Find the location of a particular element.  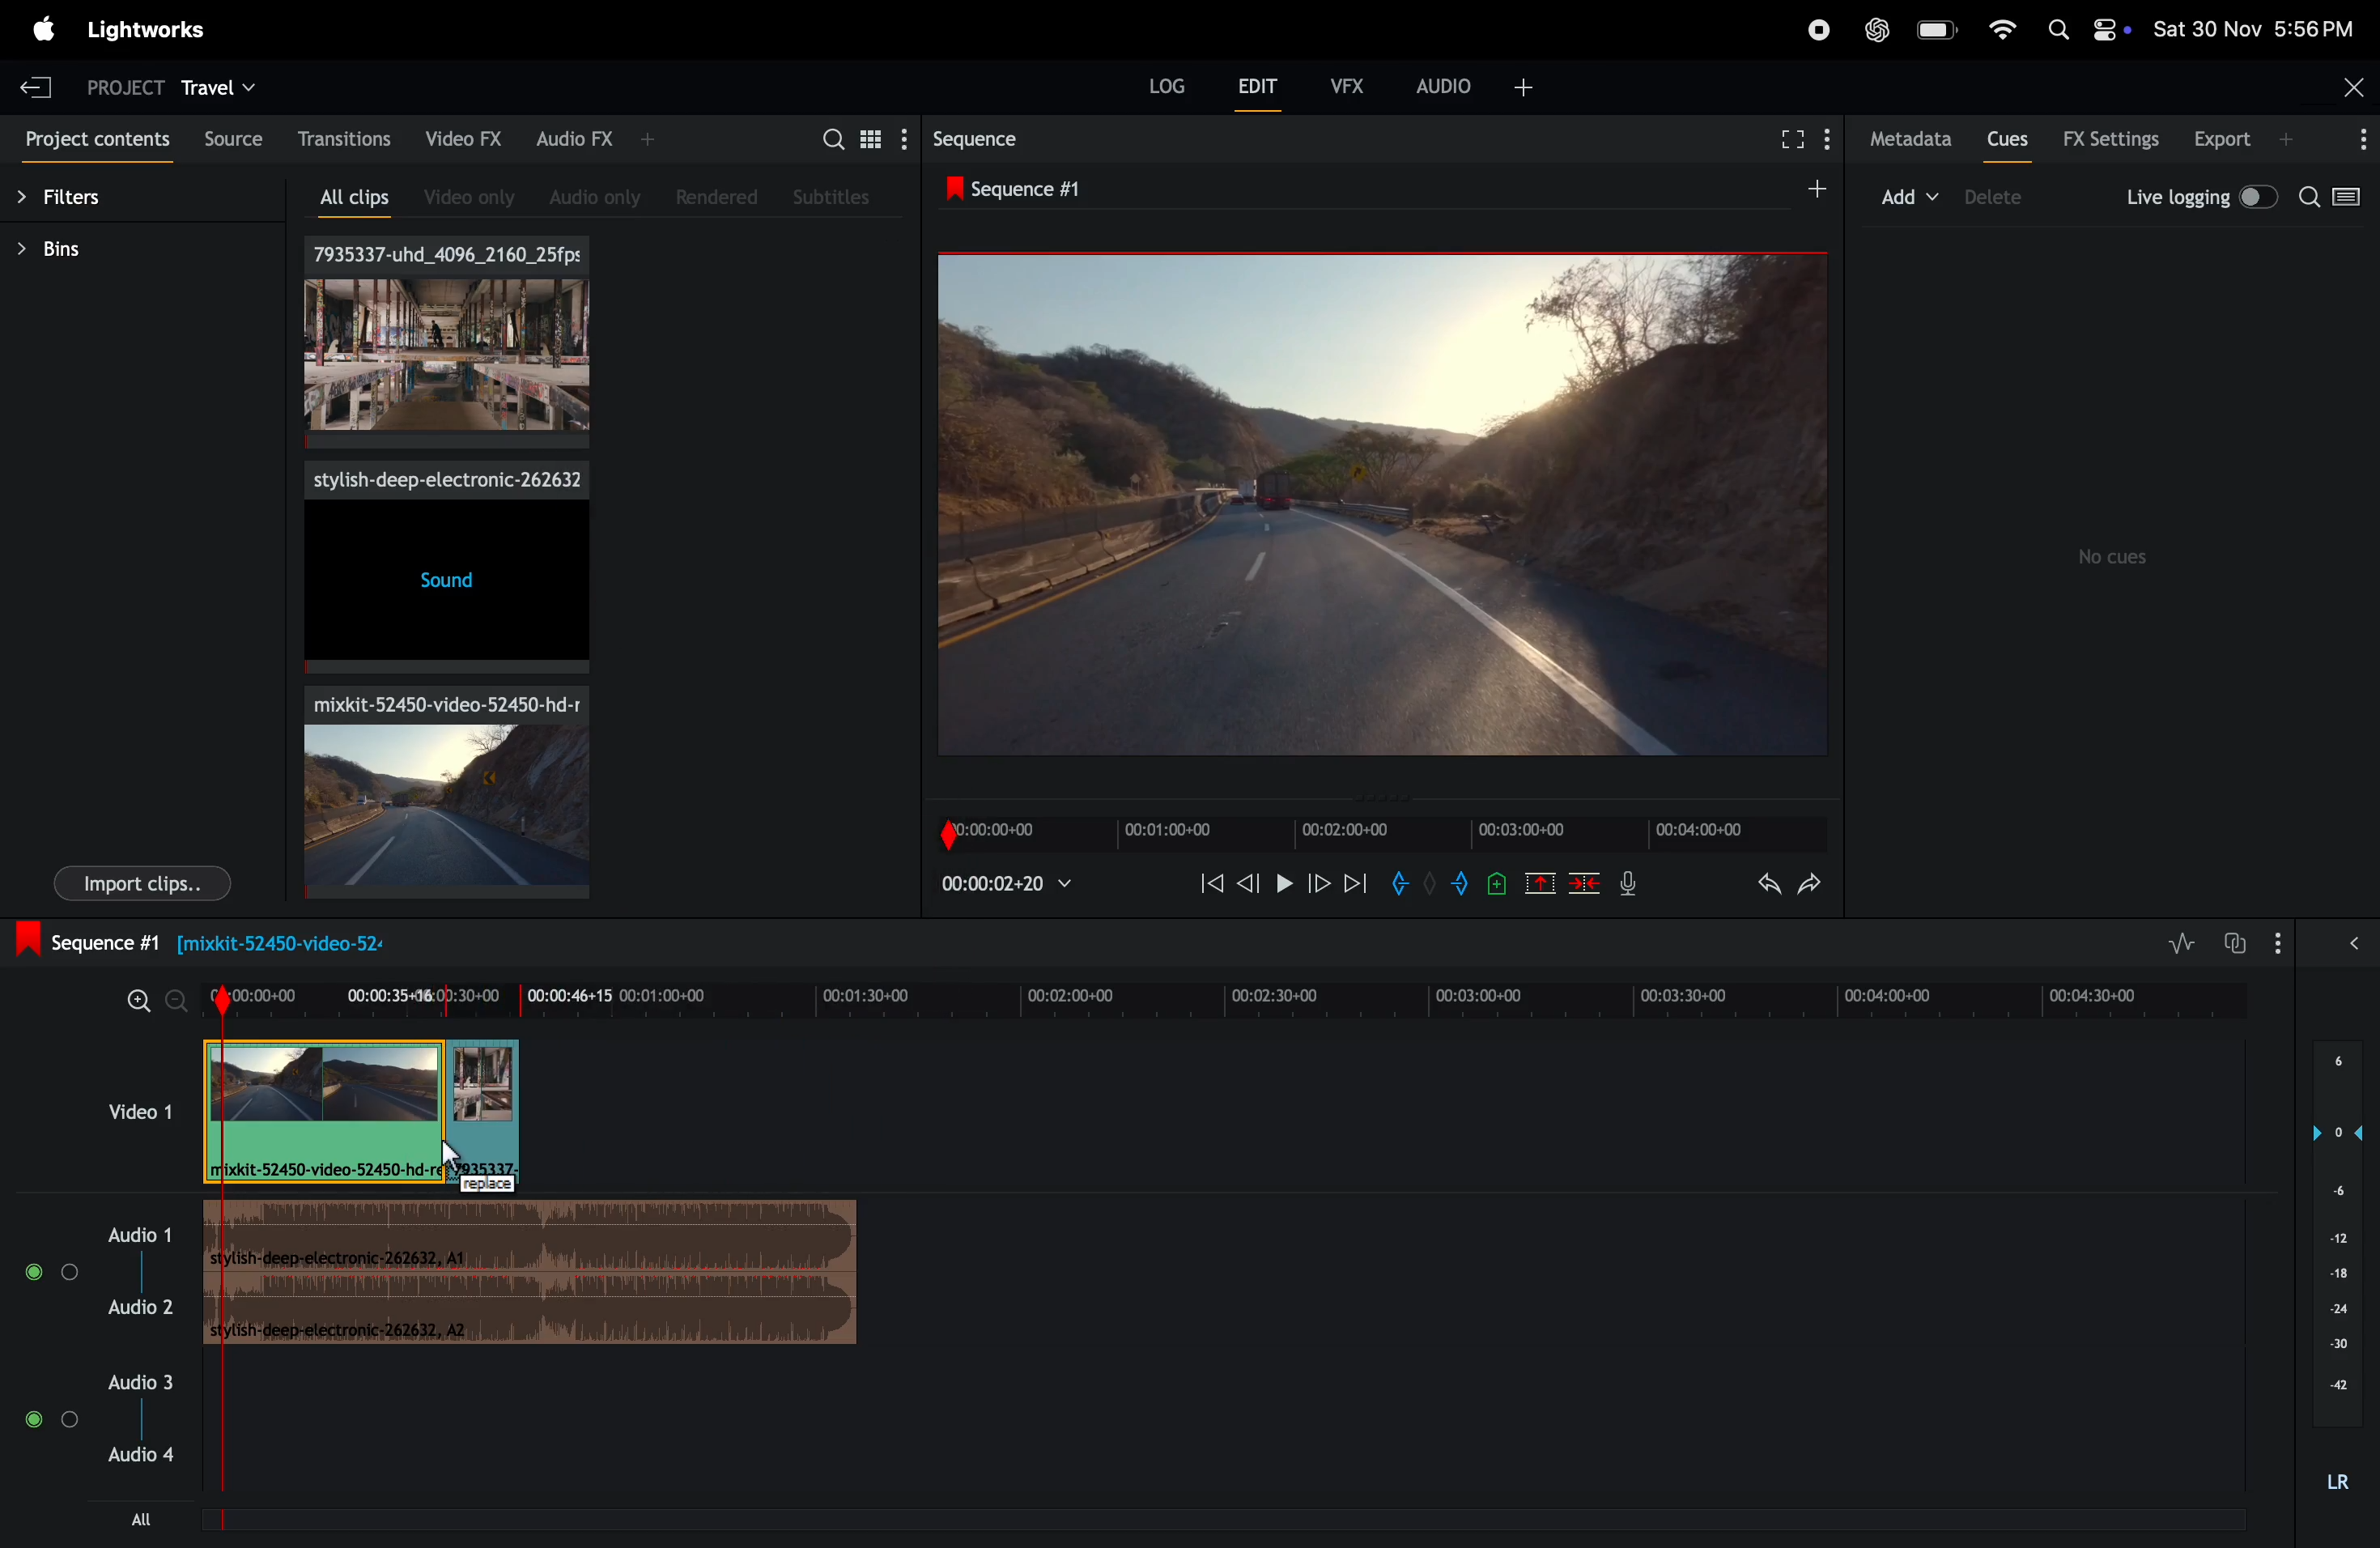

edit is located at coordinates (1250, 87).